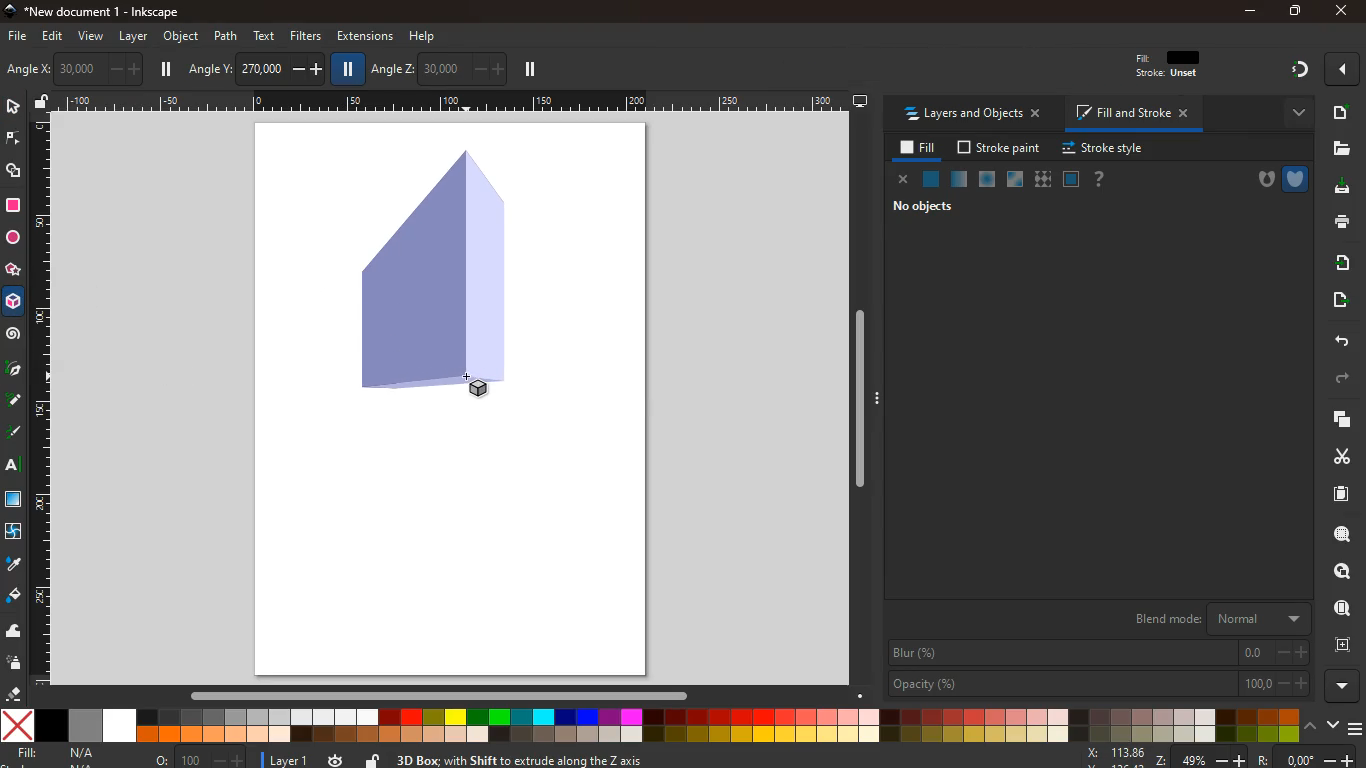 The image size is (1366, 768). Describe the element at coordinates (1293, 12) in the screenshot. I see `Restore` at that location.